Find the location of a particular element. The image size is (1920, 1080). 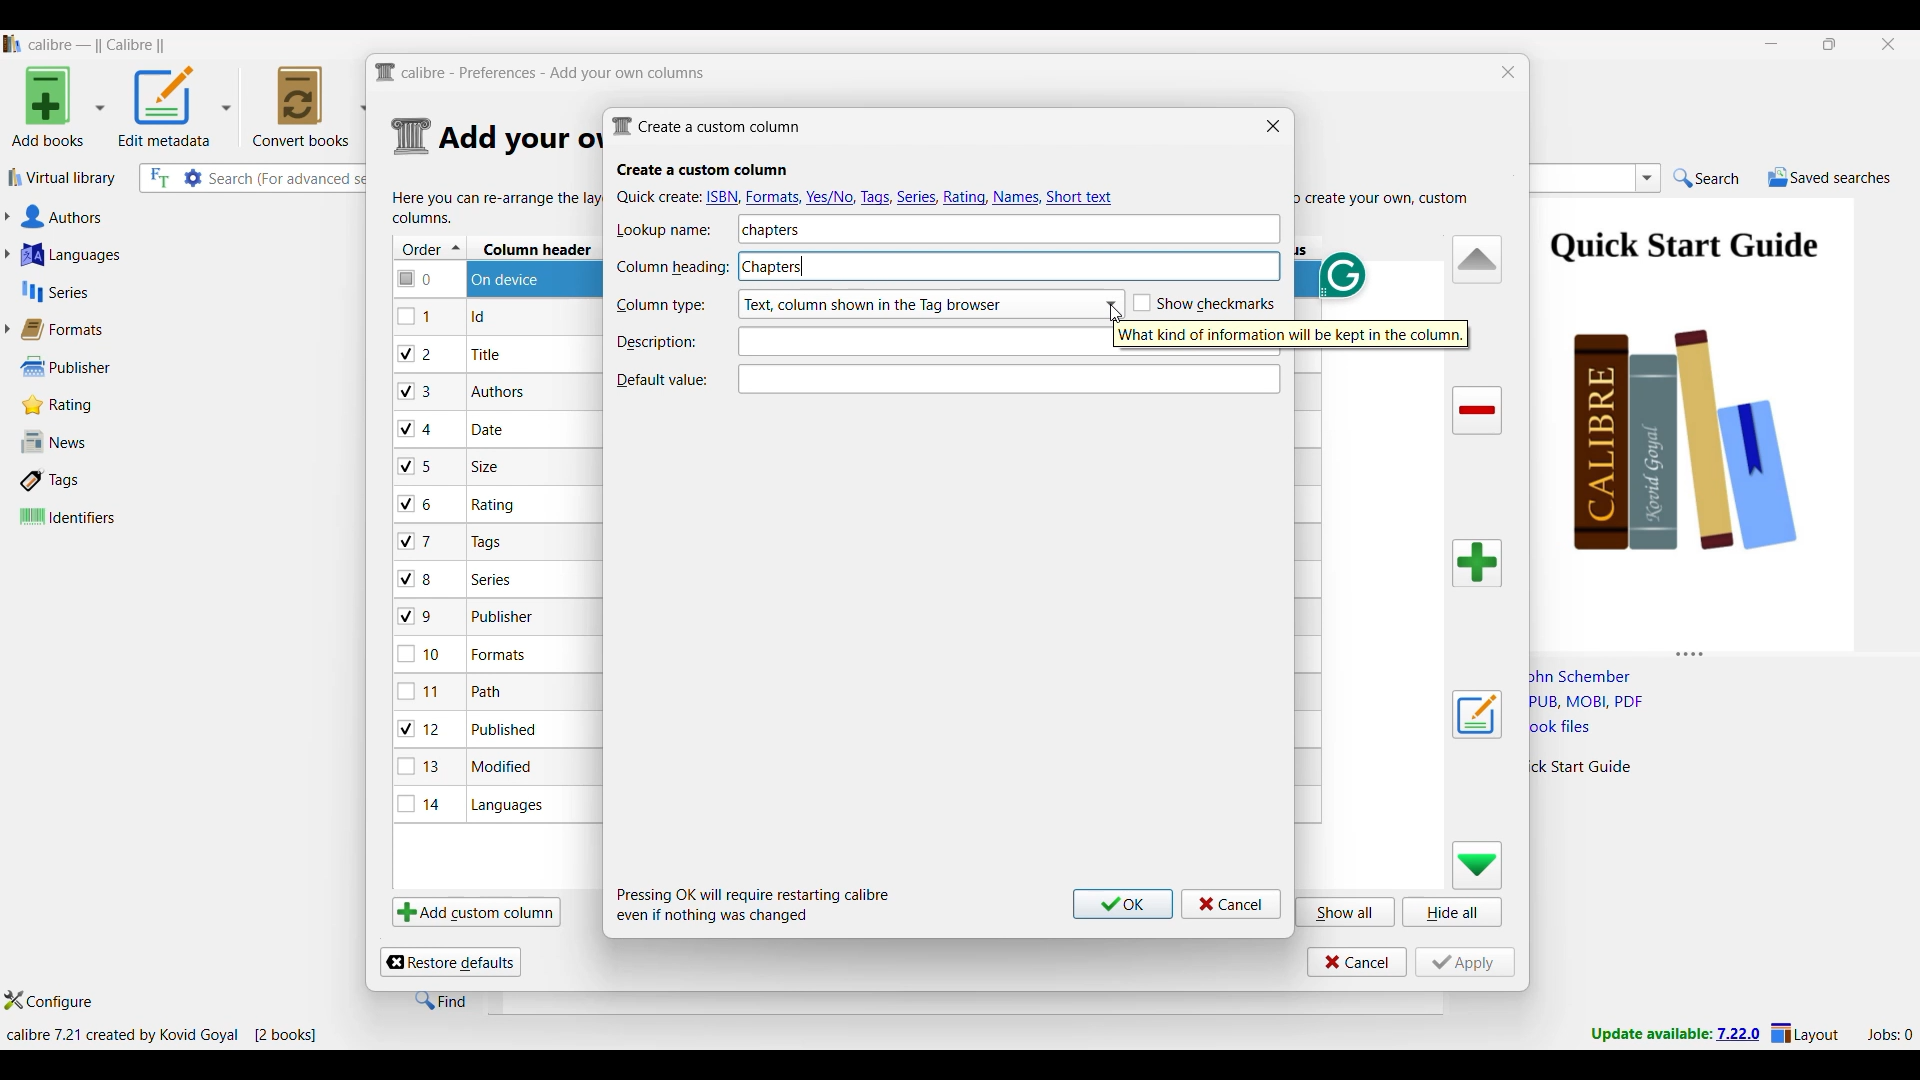

Close window is located at coordinates (1273, 125).